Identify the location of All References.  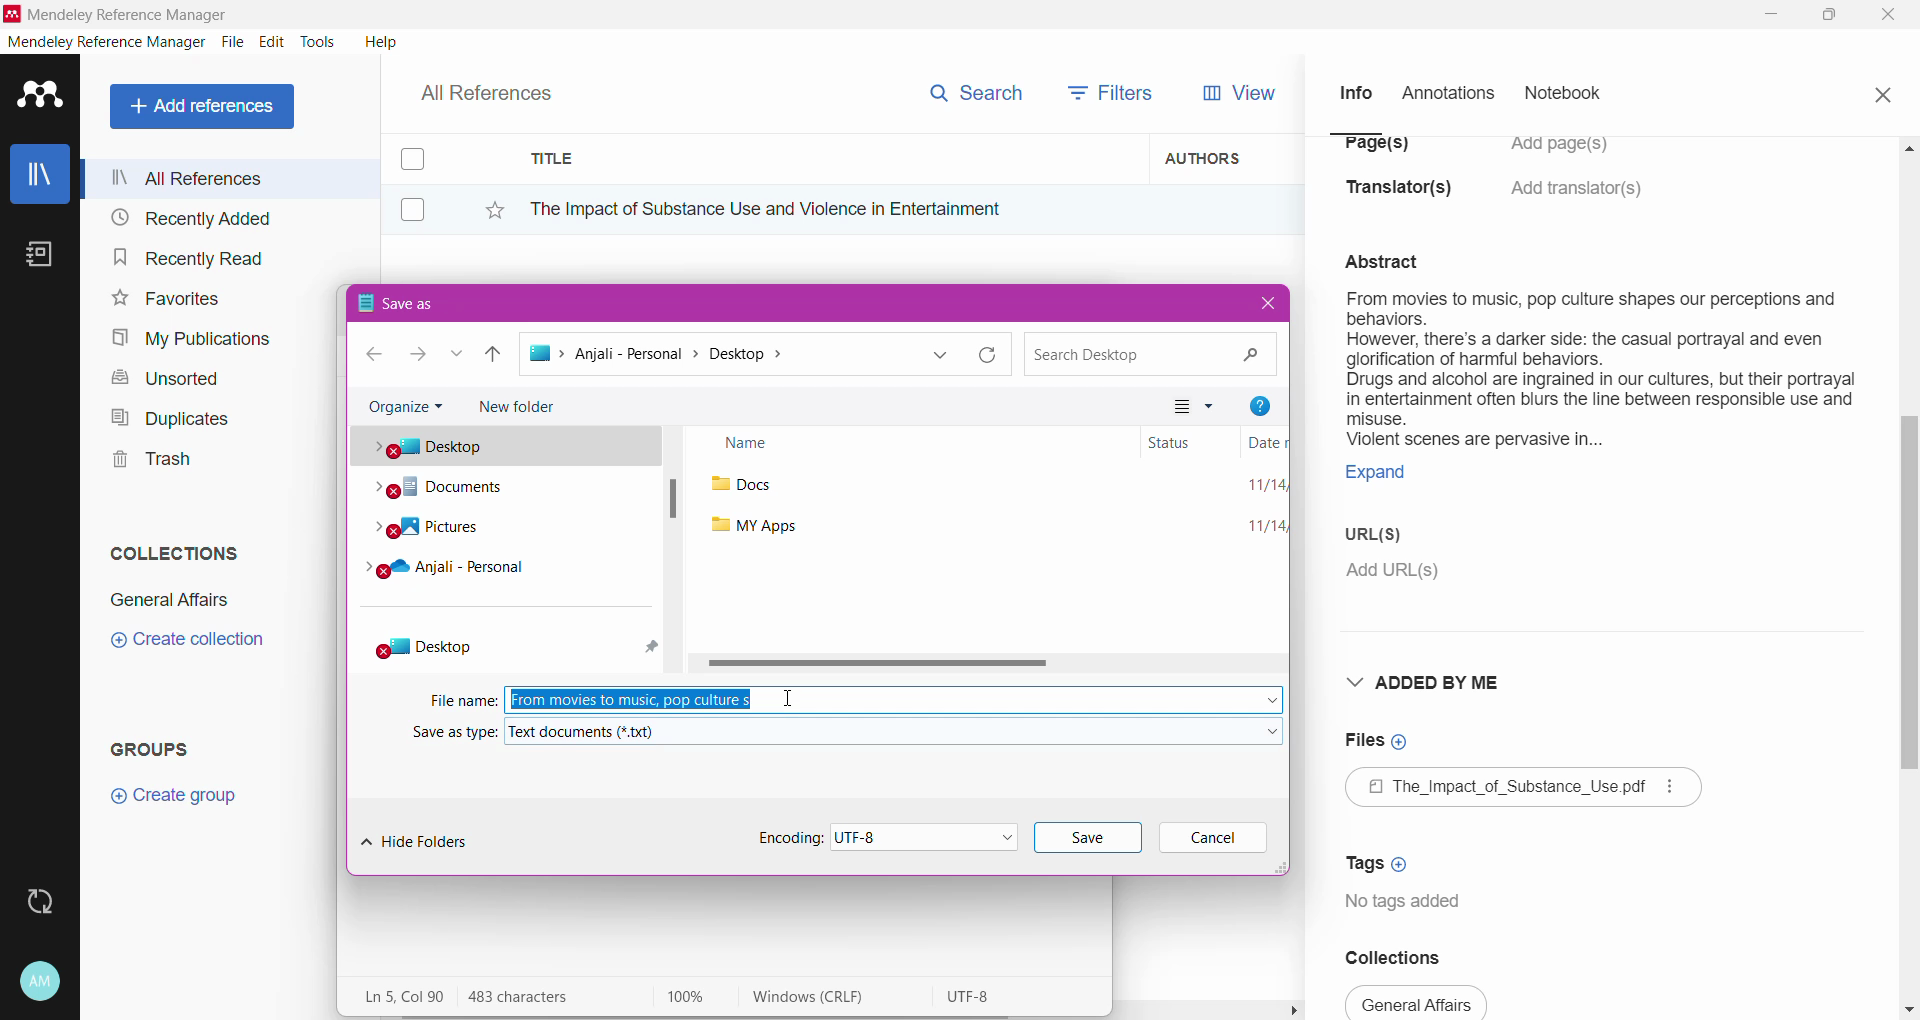
(500, 88).